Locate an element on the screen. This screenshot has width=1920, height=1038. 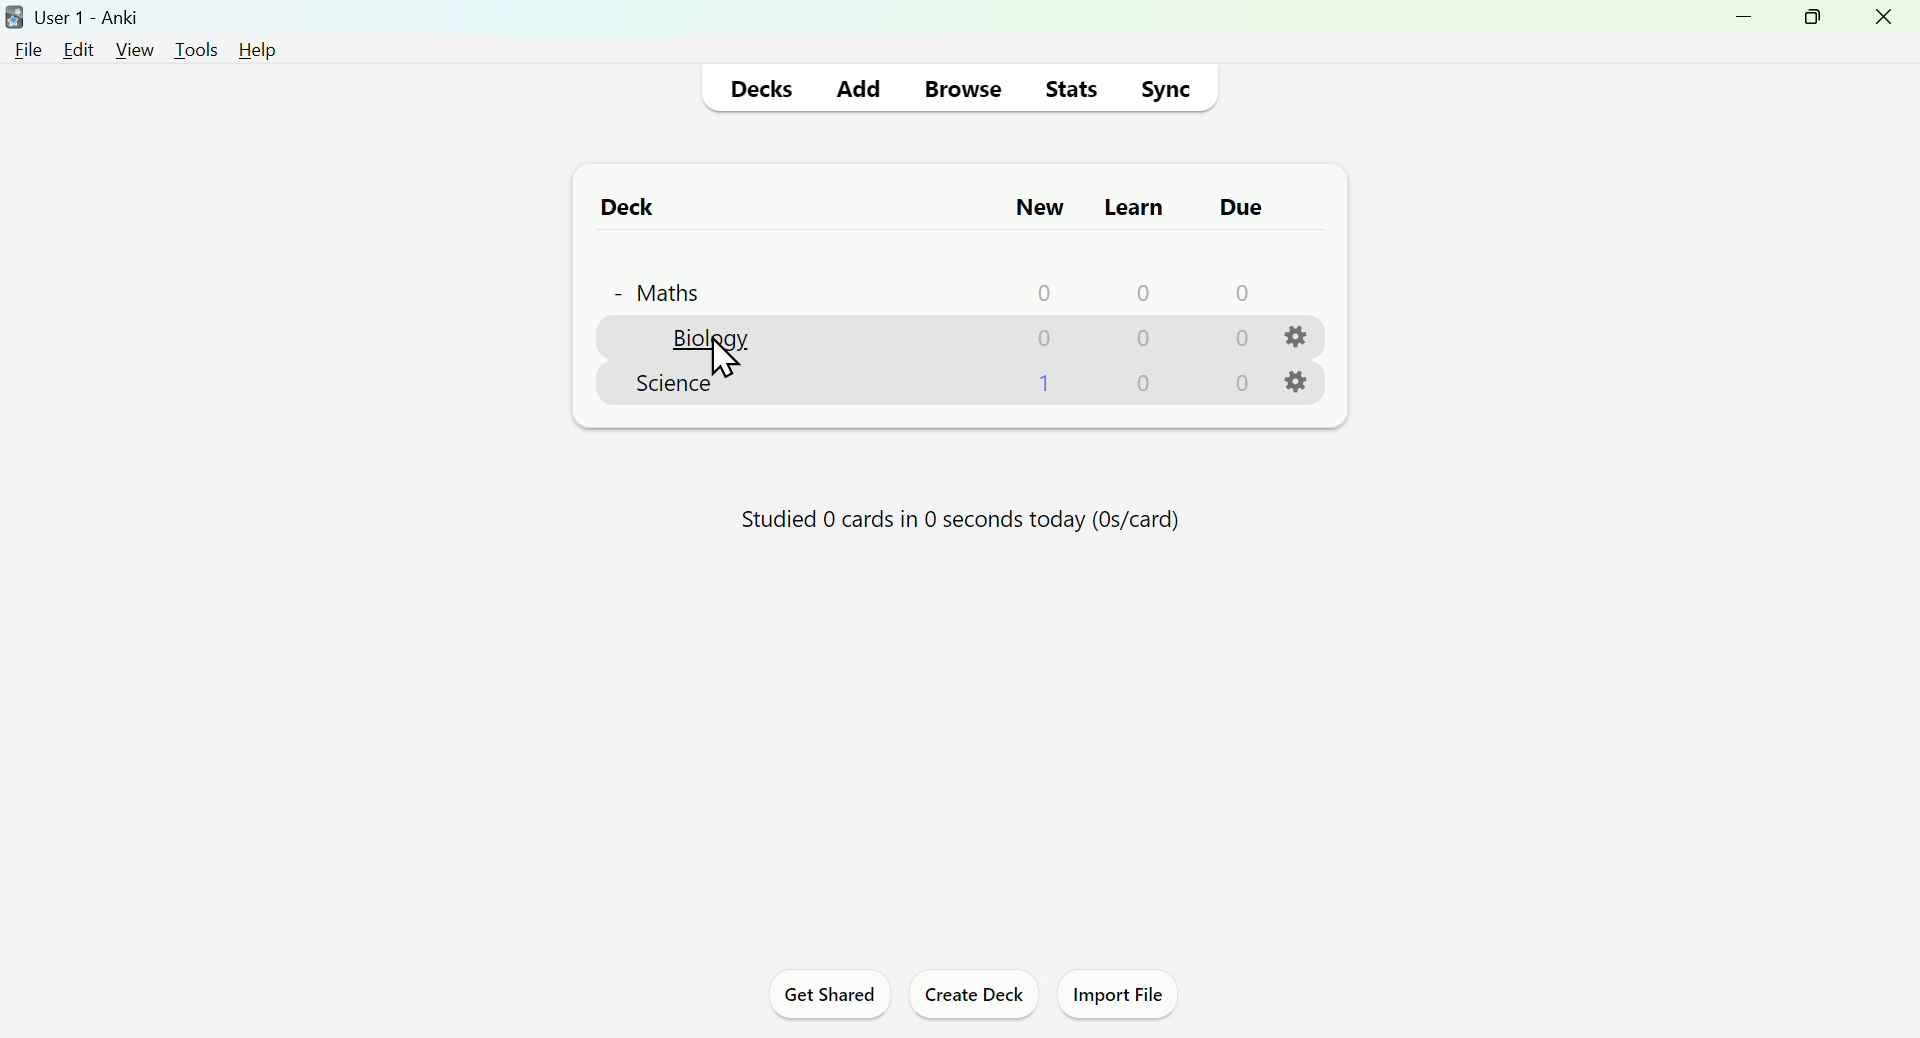
Add is located at coordinates (858, 88).